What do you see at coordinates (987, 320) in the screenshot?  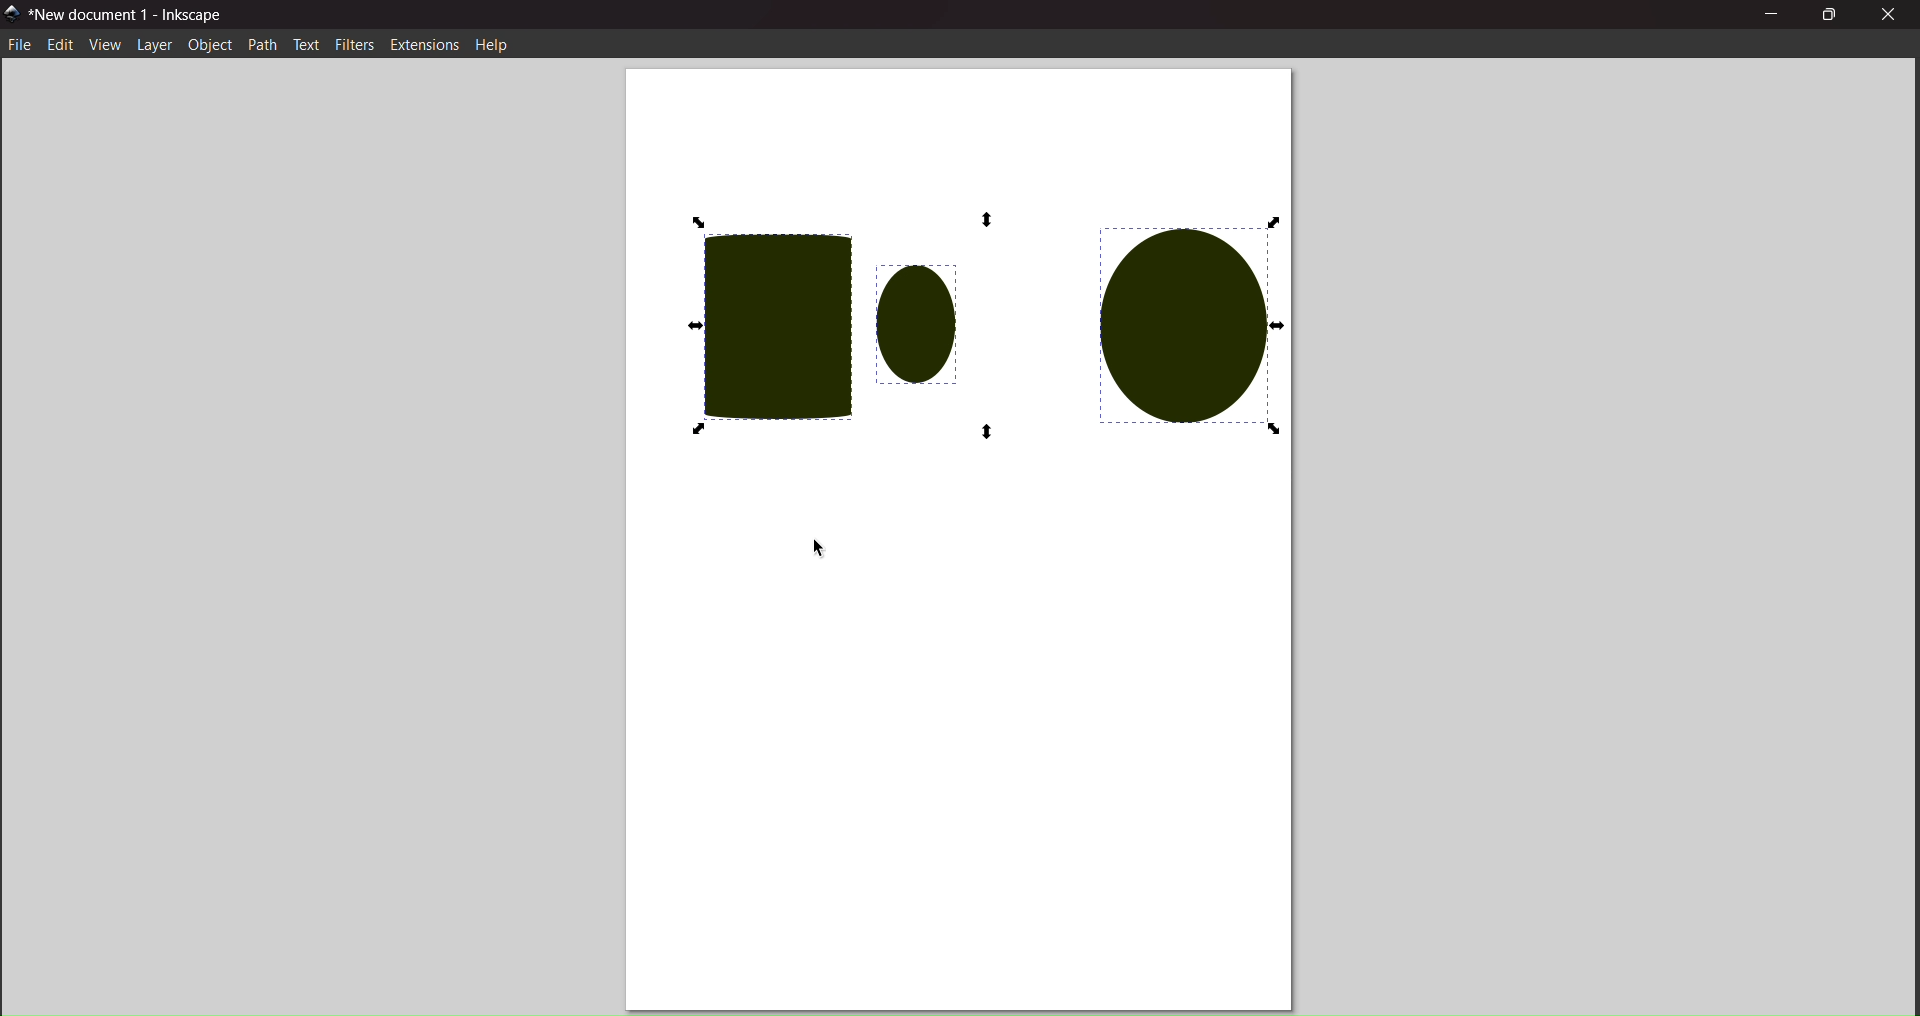 I see `all selected objects` at bounding box center [987, 320].